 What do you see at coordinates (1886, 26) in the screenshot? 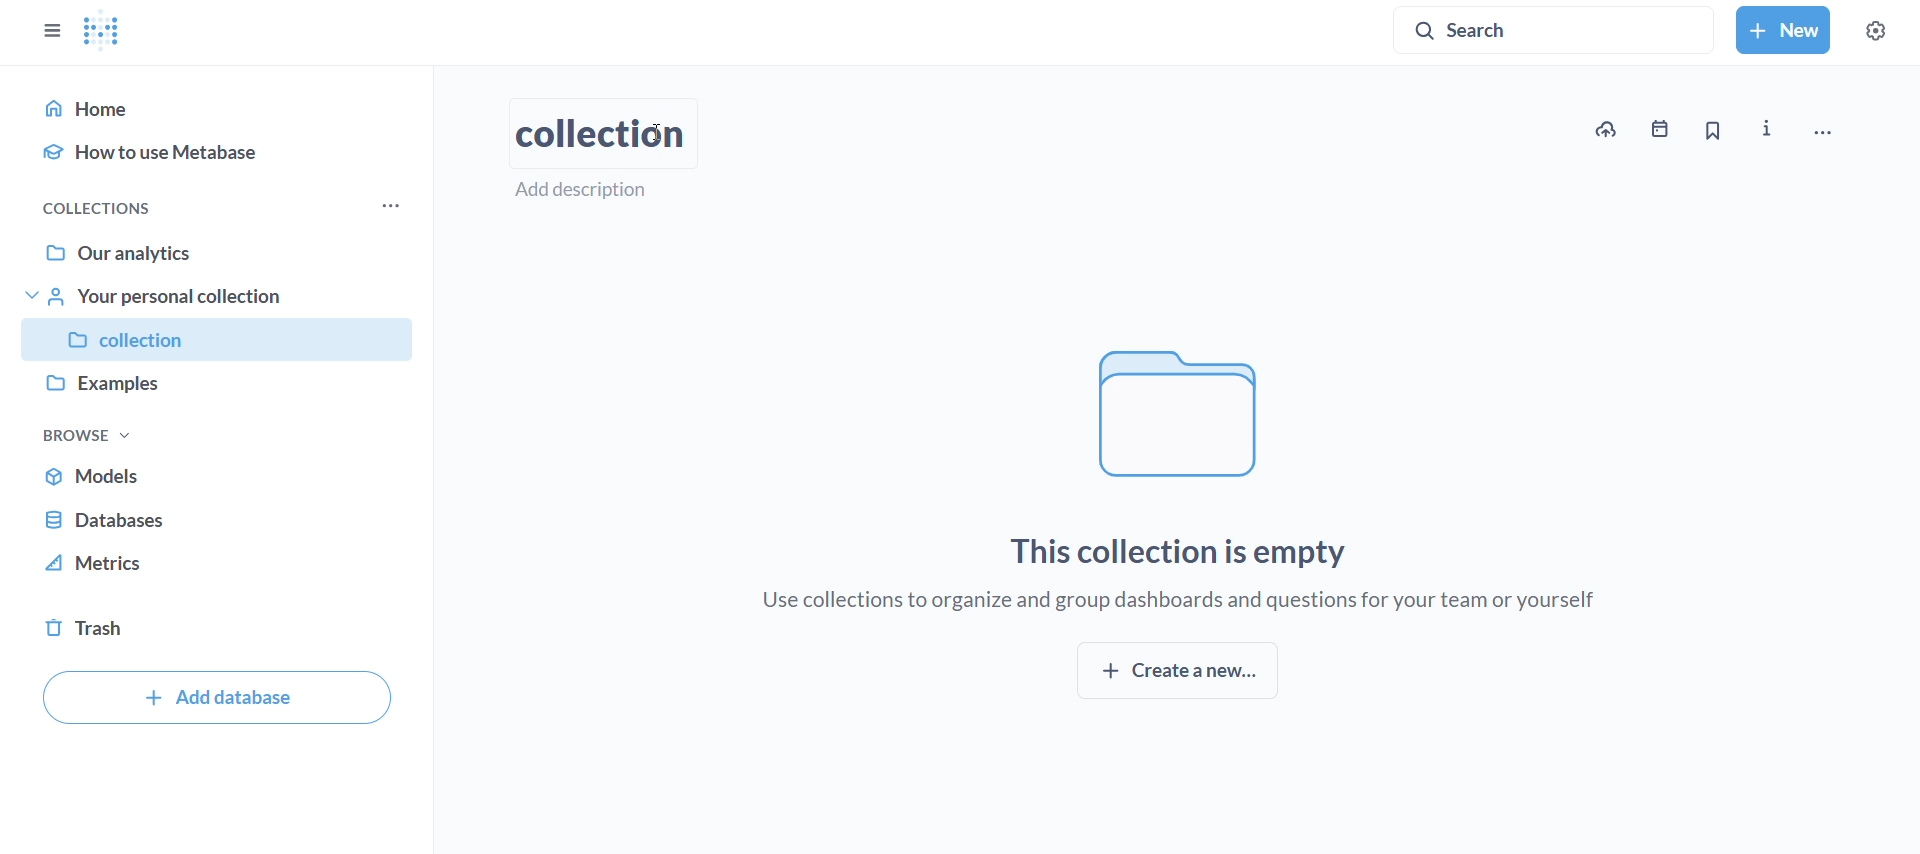
I see `settings` at bounding box center [1886, 26].